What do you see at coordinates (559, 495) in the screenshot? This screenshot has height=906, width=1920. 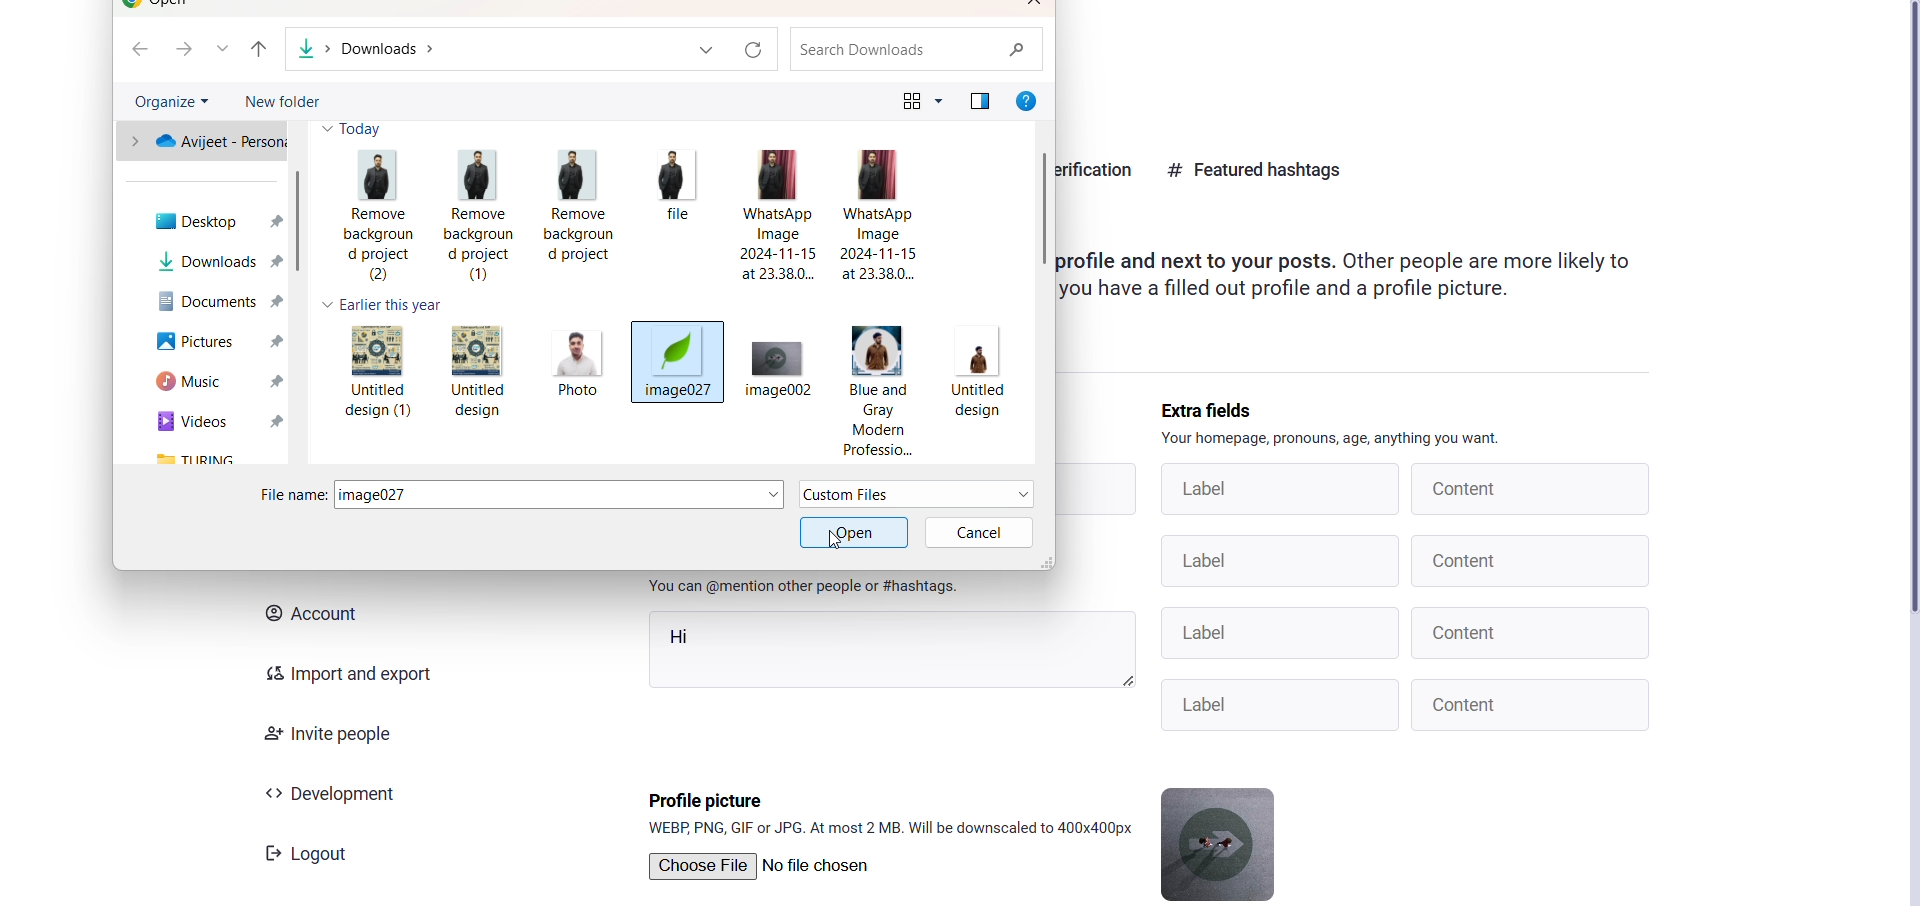 I see `selected image name` at bounding box center [559, 495].